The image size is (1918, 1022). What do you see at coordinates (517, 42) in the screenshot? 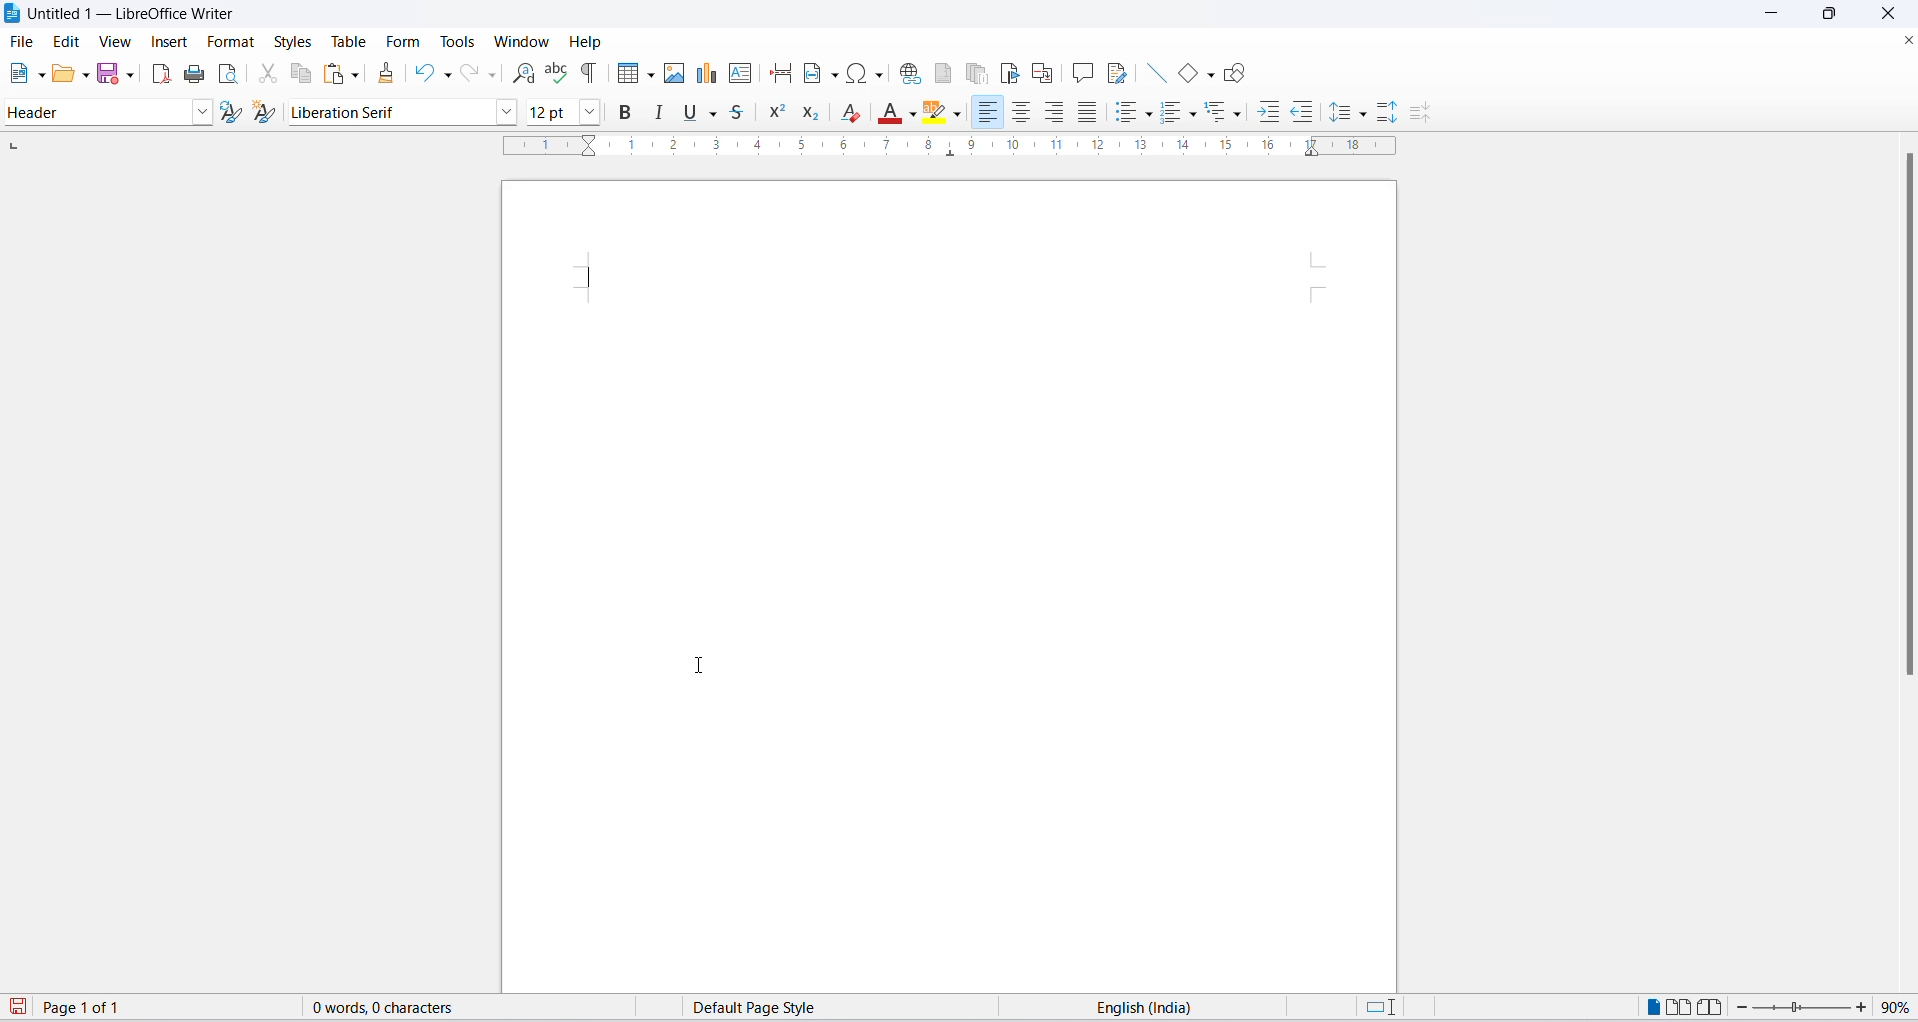
I see `window` at bounding box center [517, 42].